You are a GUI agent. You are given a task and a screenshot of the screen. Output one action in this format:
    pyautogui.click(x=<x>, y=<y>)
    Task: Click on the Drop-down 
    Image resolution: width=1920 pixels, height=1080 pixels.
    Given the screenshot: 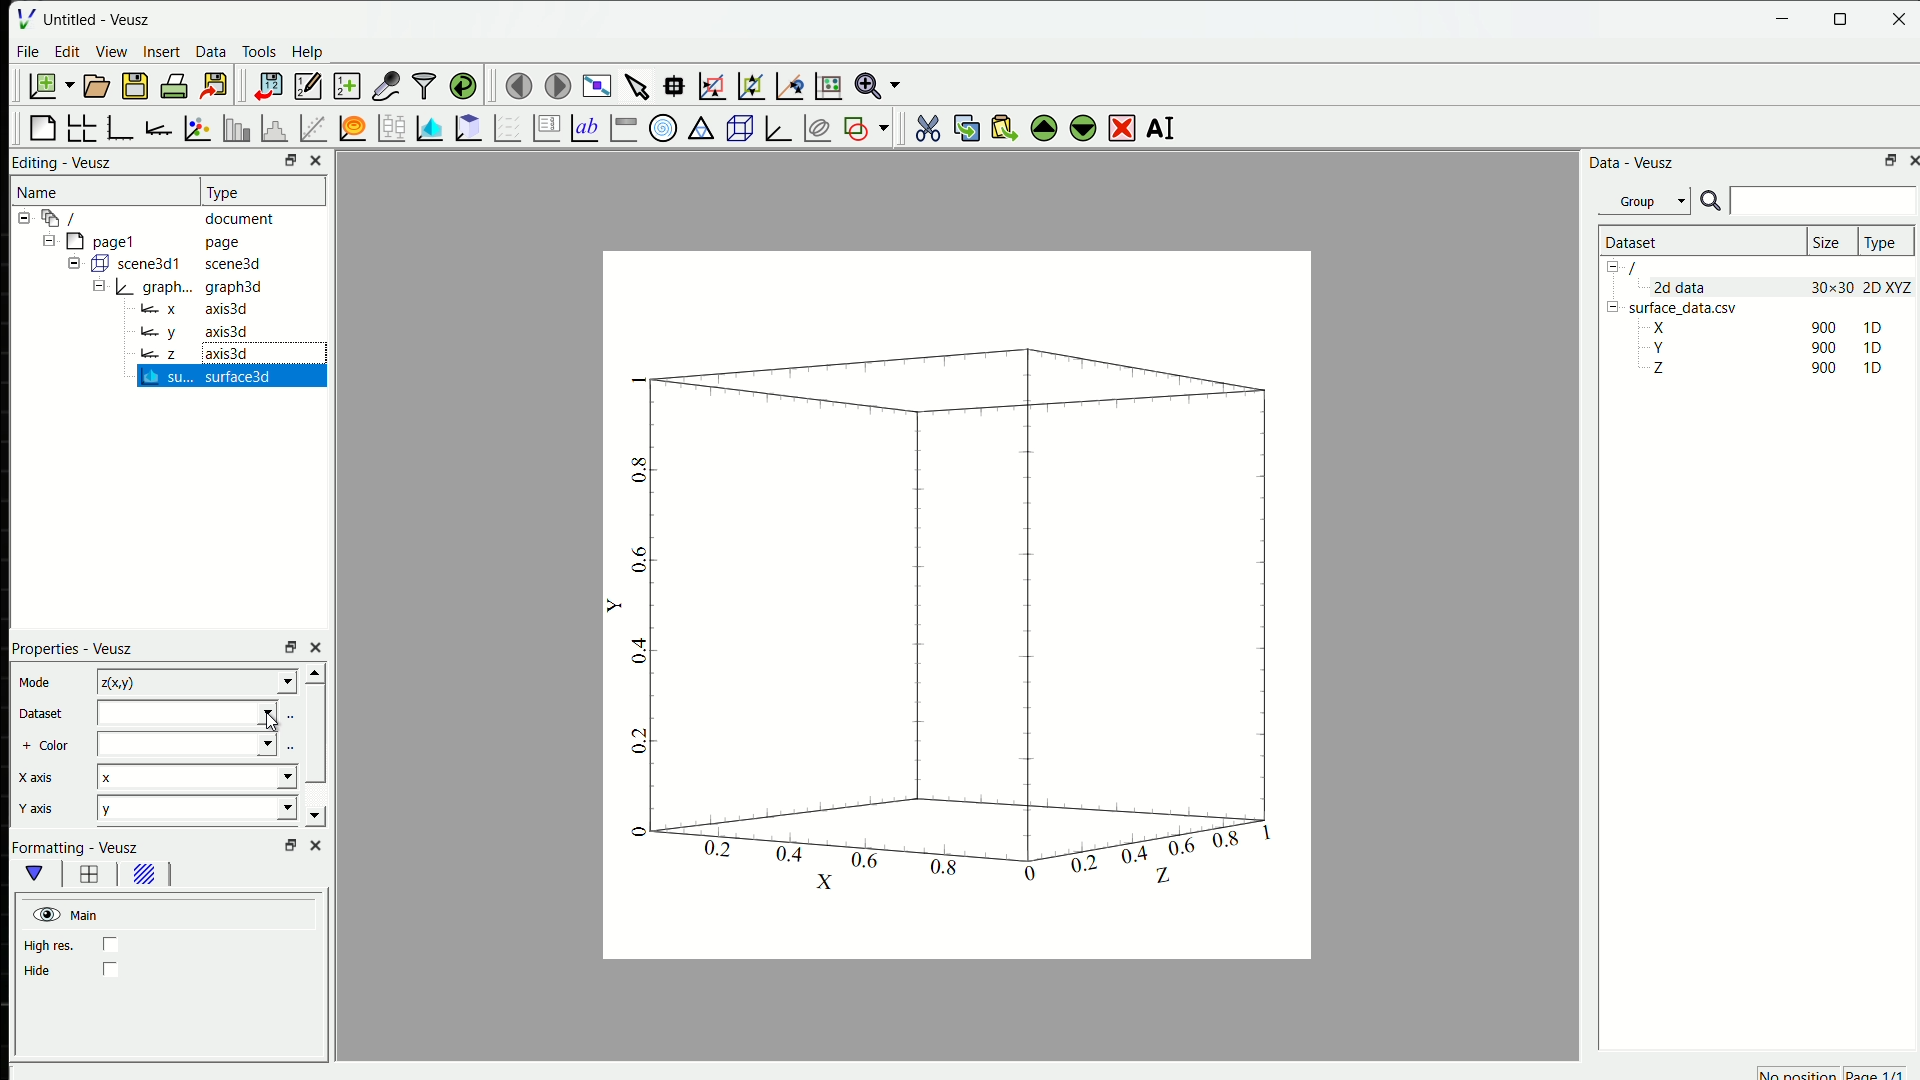 What is the action you would take?
    pyautogui.click(x=288, y=808)
    